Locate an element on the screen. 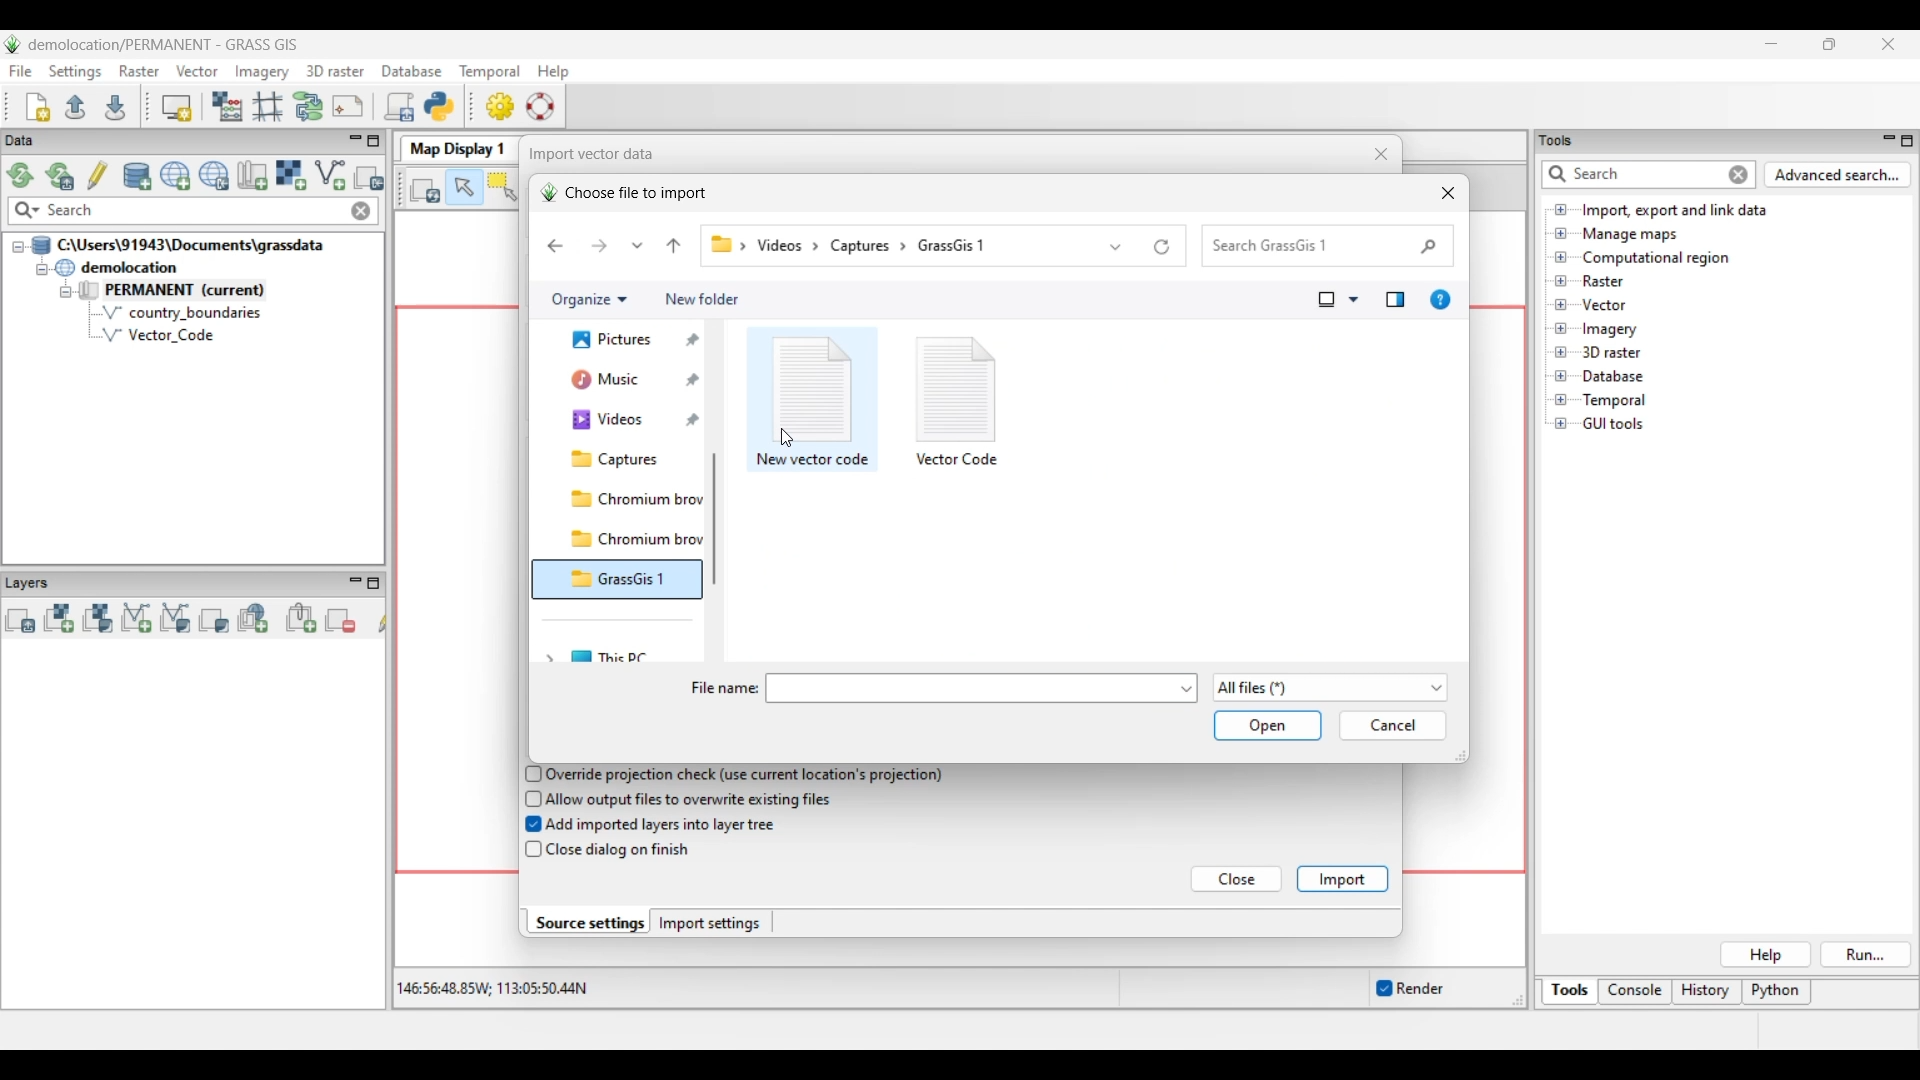  Click to open files under Vector is located at coordinates (1561, 305).